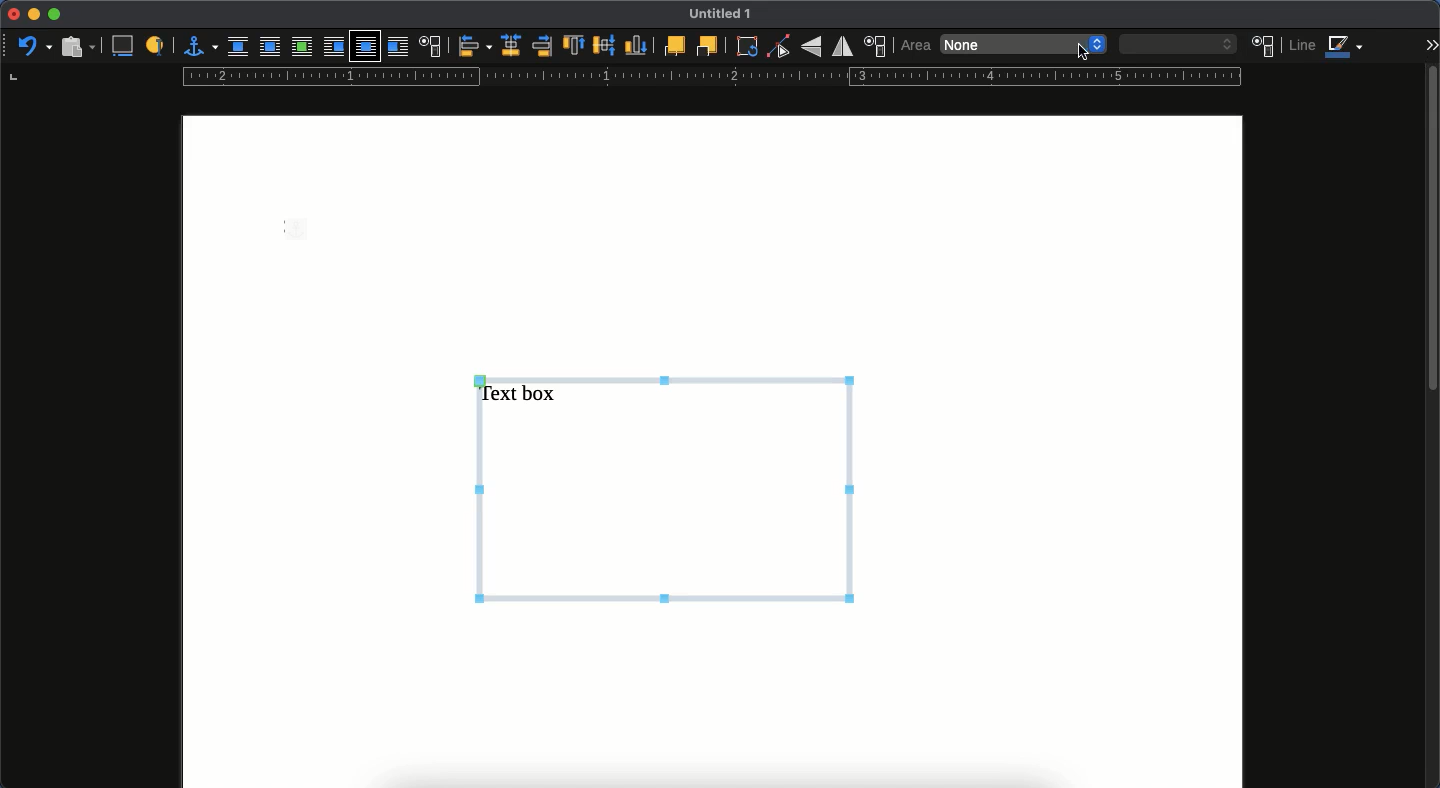 The image size is (1440, 788). Describe the element at coordinates (709, 77) in the screenshot. I see `guide` at that location.